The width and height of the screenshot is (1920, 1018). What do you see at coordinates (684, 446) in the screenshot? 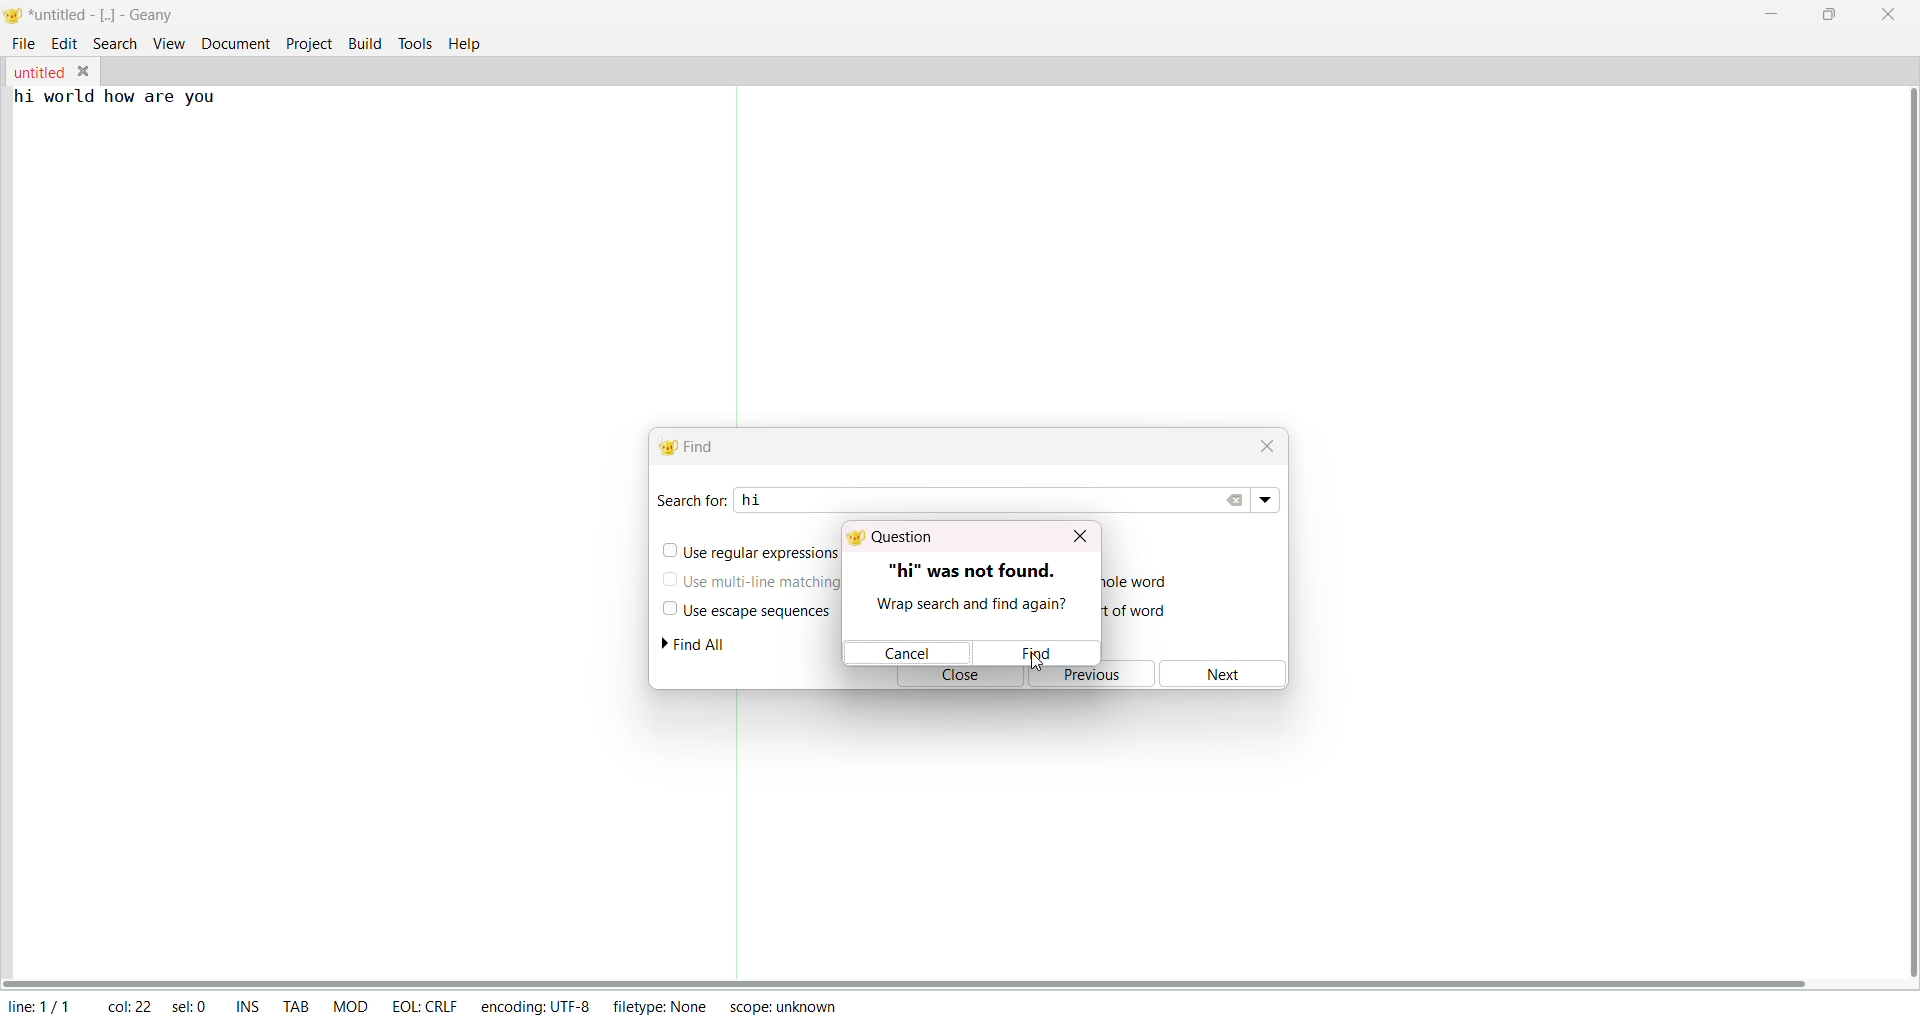
I see `find` at bounding box center [684, 446].